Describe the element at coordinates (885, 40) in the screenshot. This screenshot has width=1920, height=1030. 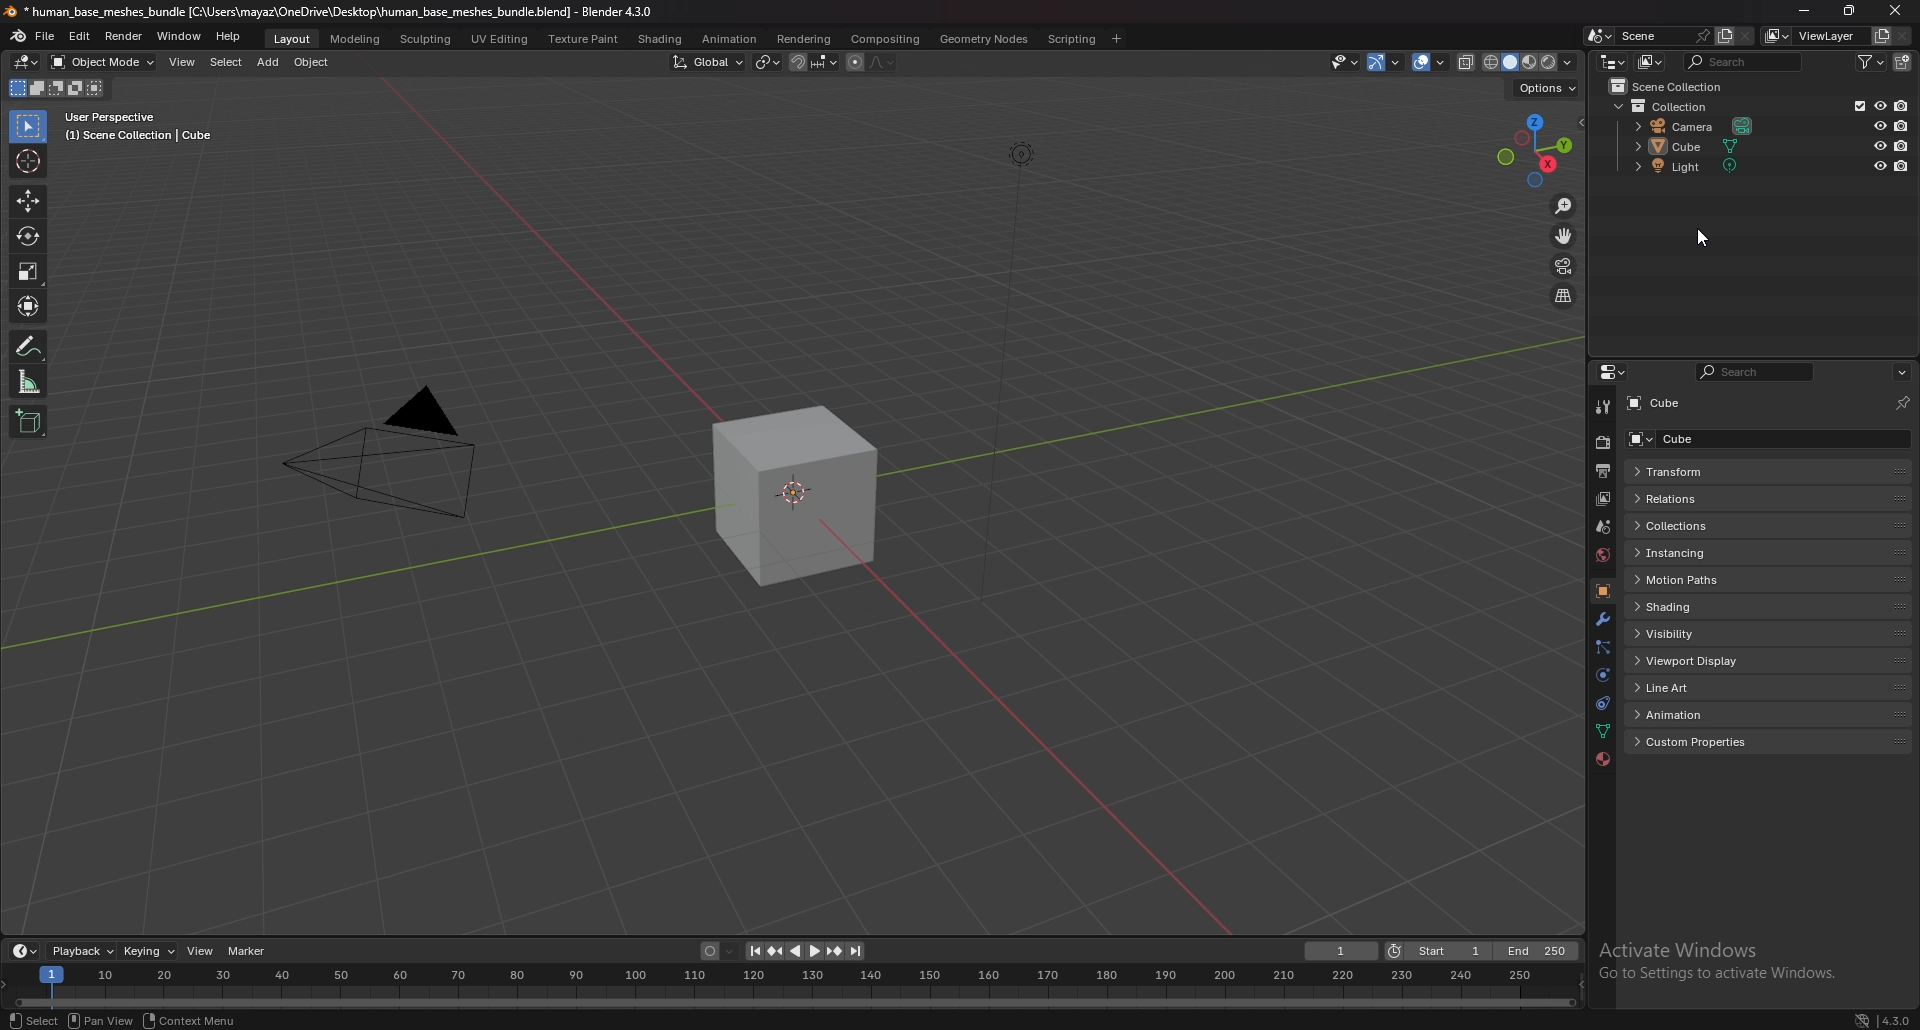
I see `compositing` at that location.